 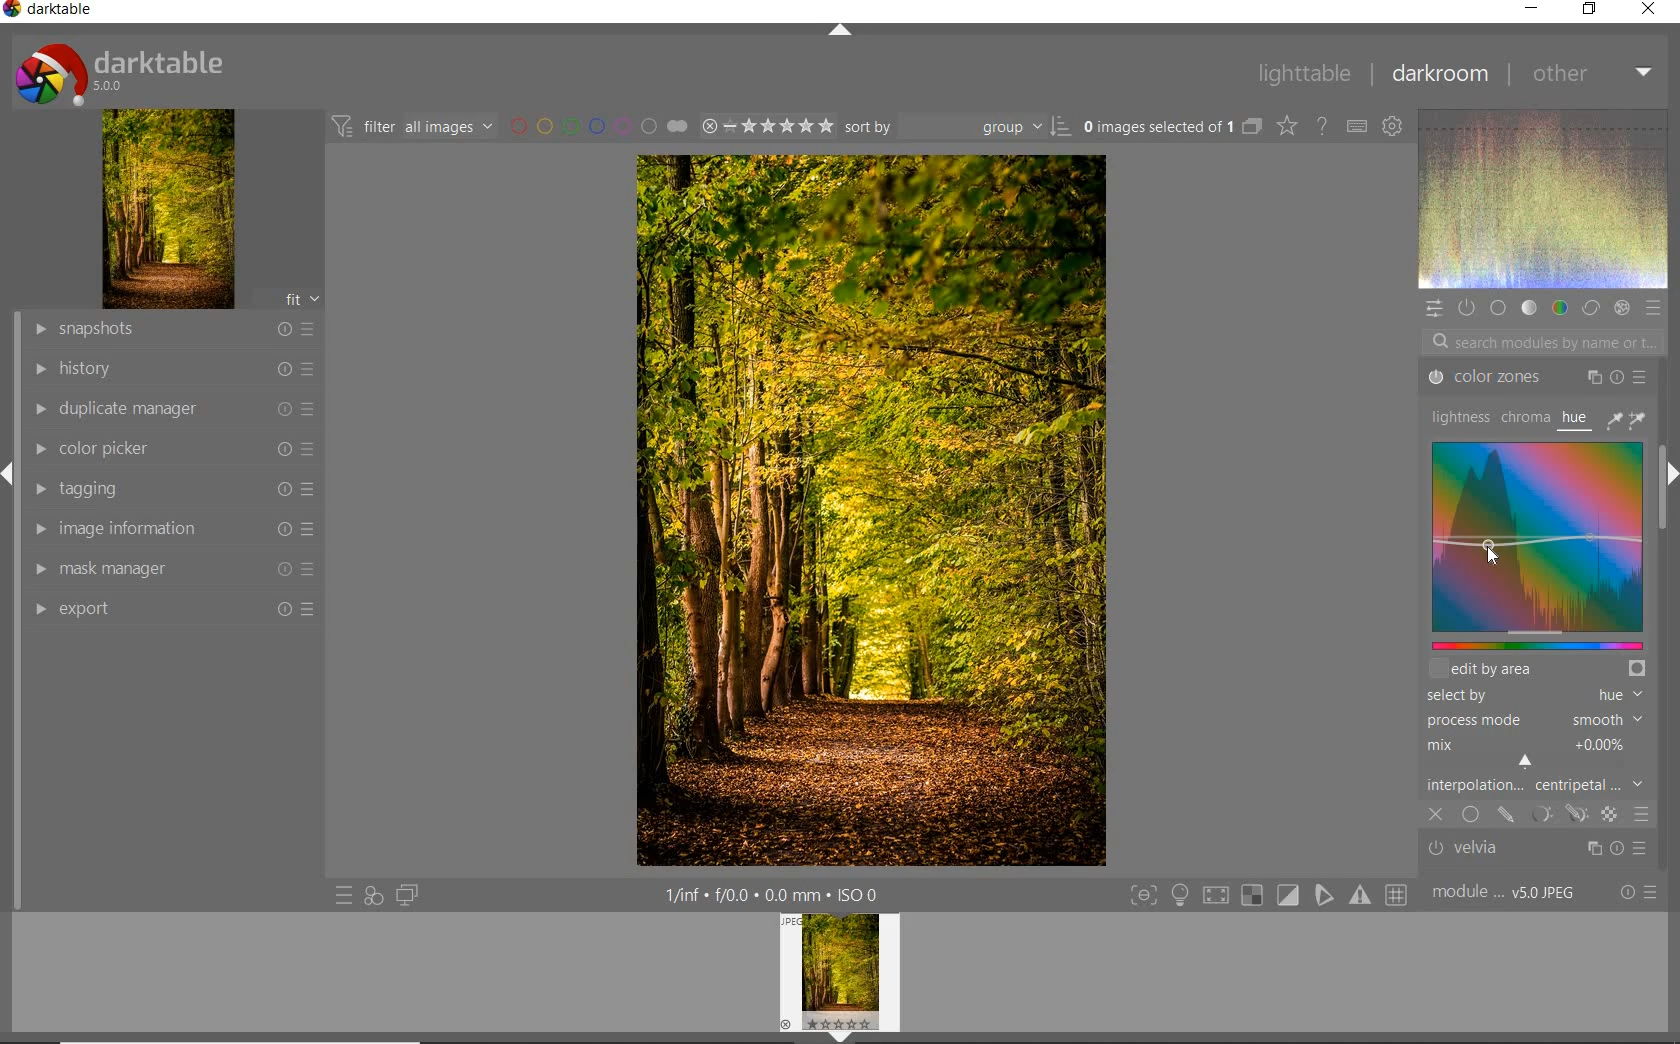 What do you see at coordinates (1544, 199) in the screenshot?
I see `WAVEFORM` at bounding box center [1544, 199].